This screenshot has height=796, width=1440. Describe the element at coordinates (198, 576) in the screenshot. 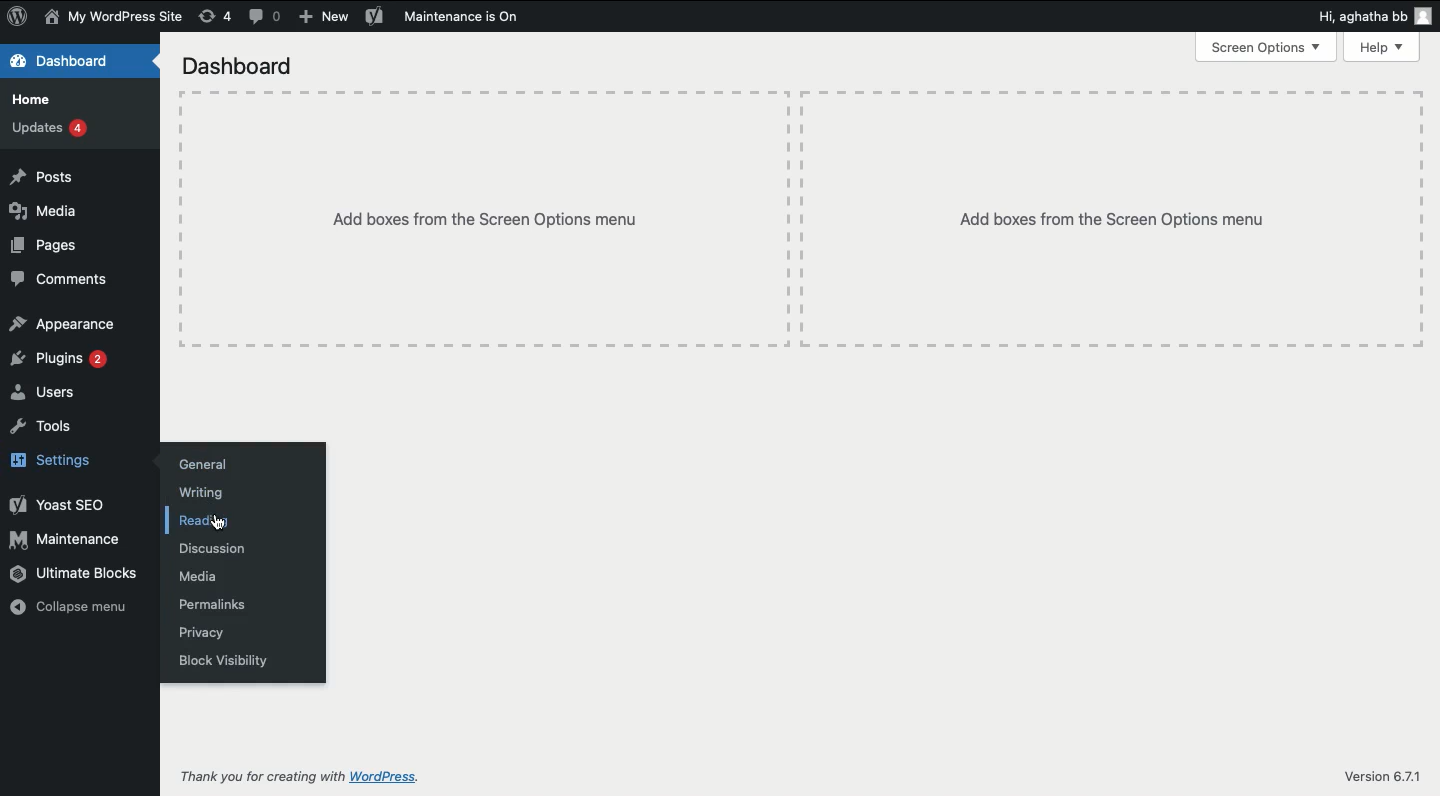

I see `media` at that location.